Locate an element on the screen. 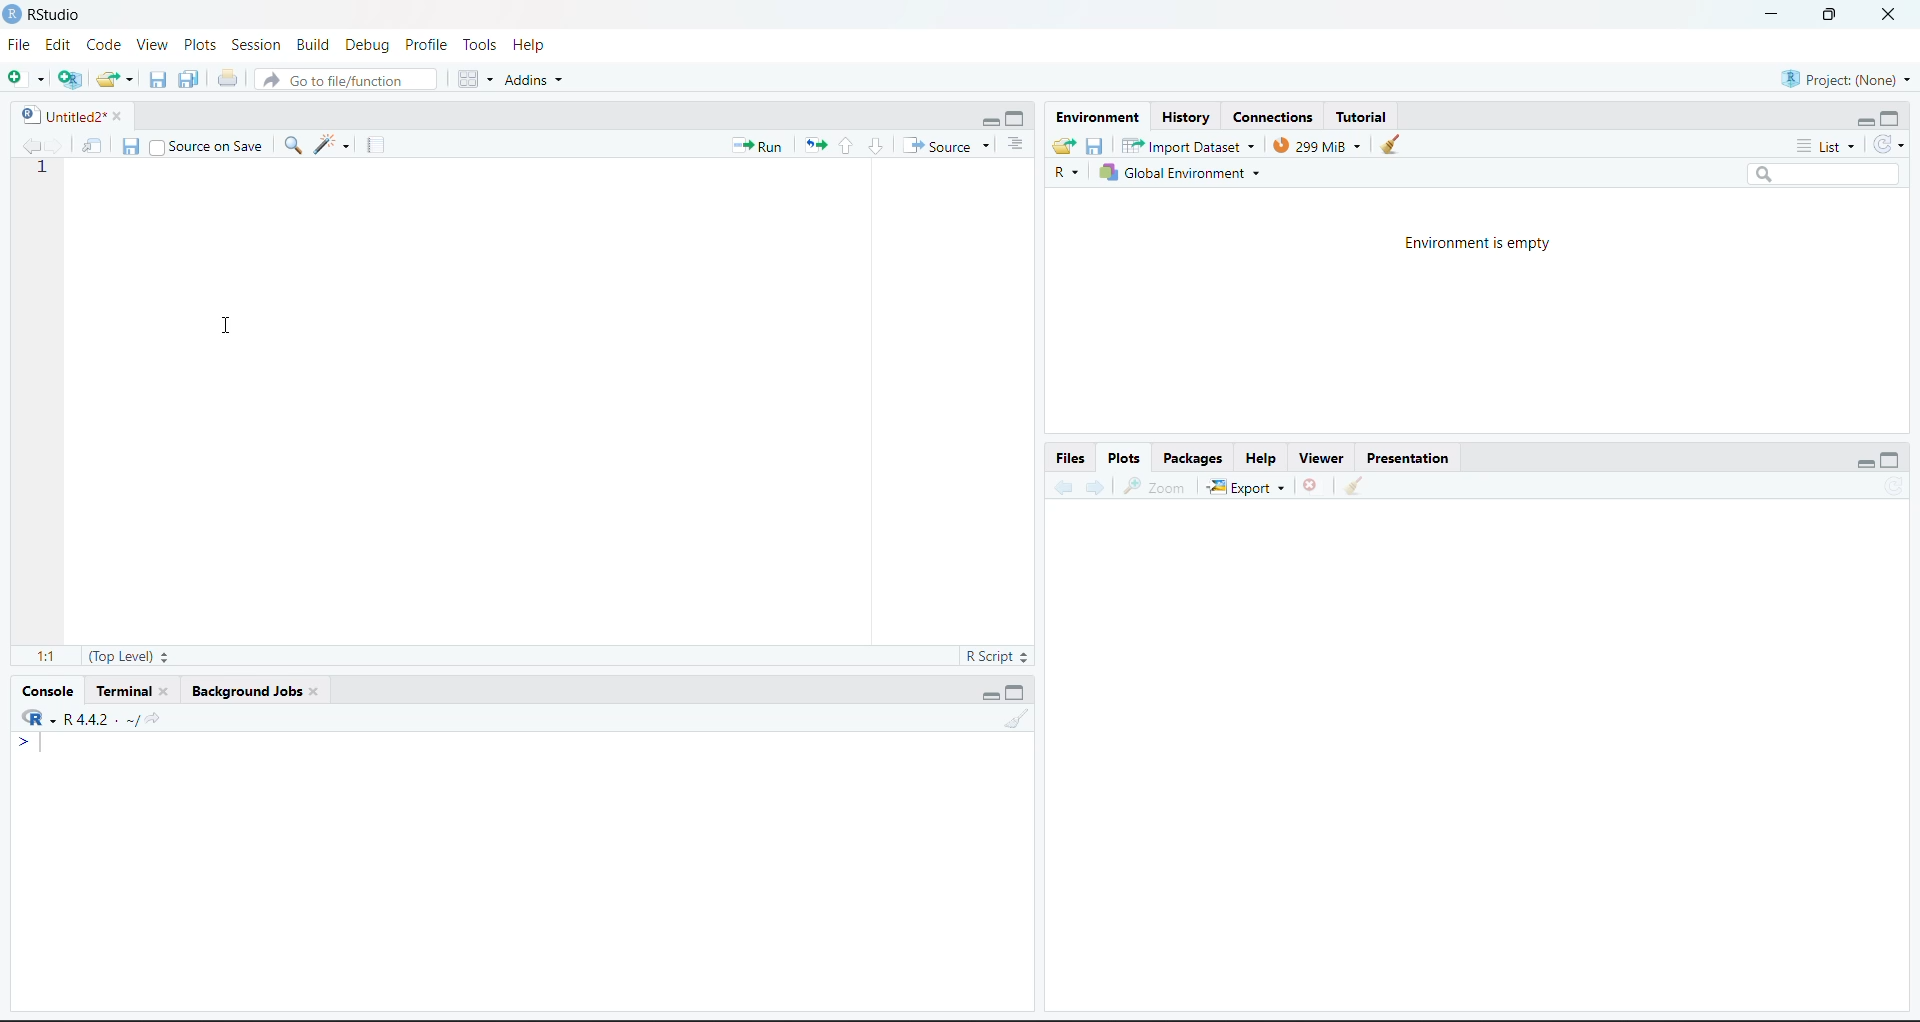 This screenshot has height=1022, width=1920. go forward to the next source location is located at coordinates (62, 145).